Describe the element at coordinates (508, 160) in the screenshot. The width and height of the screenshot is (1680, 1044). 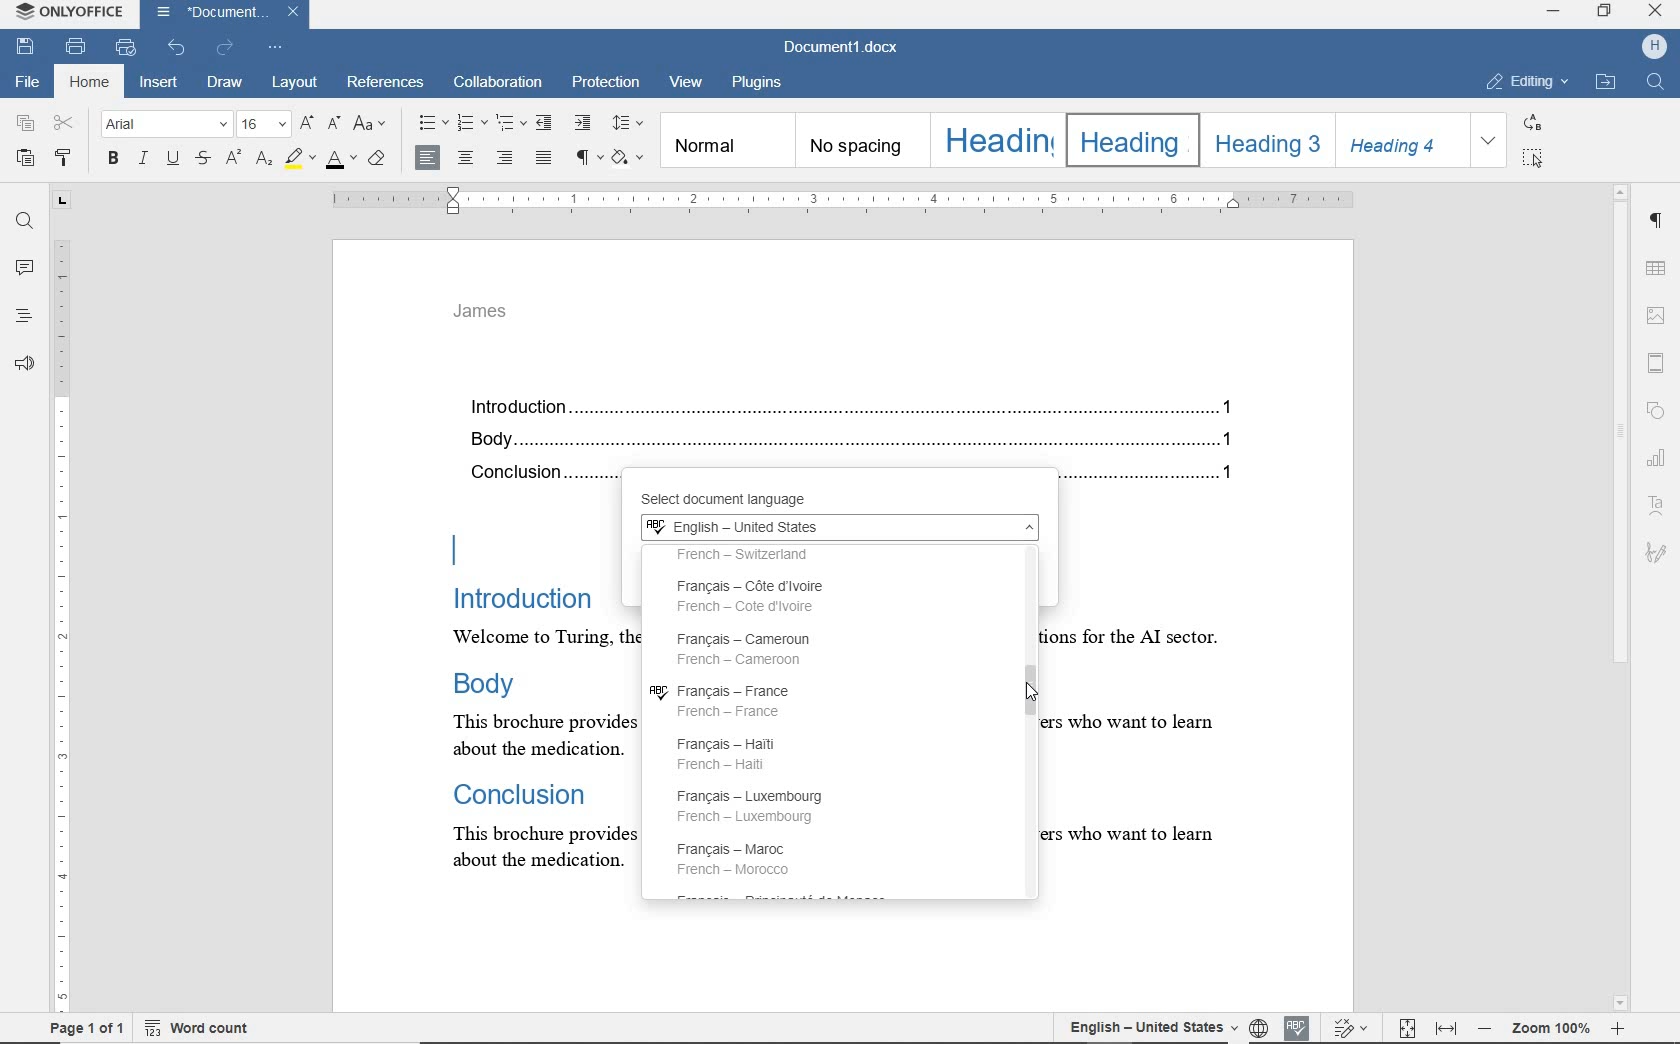
I see `align right` at that location.